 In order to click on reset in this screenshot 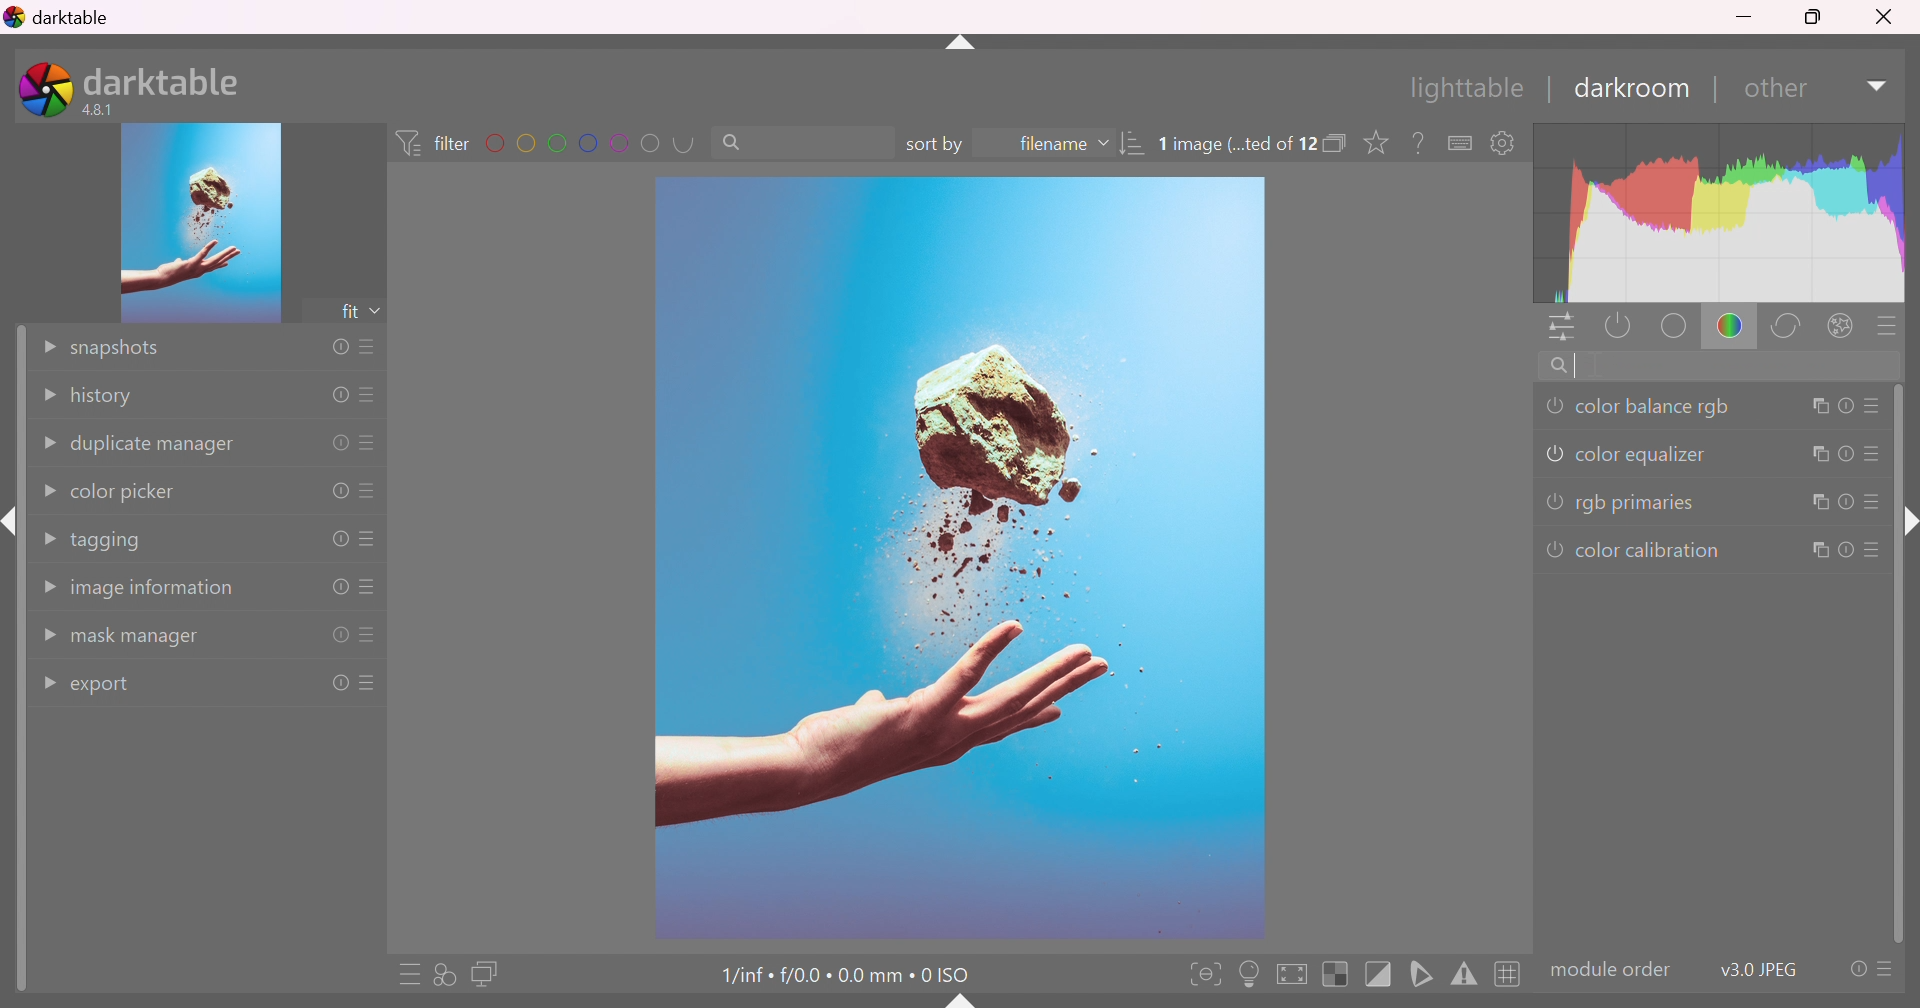, I will do `click(340, 634)`.